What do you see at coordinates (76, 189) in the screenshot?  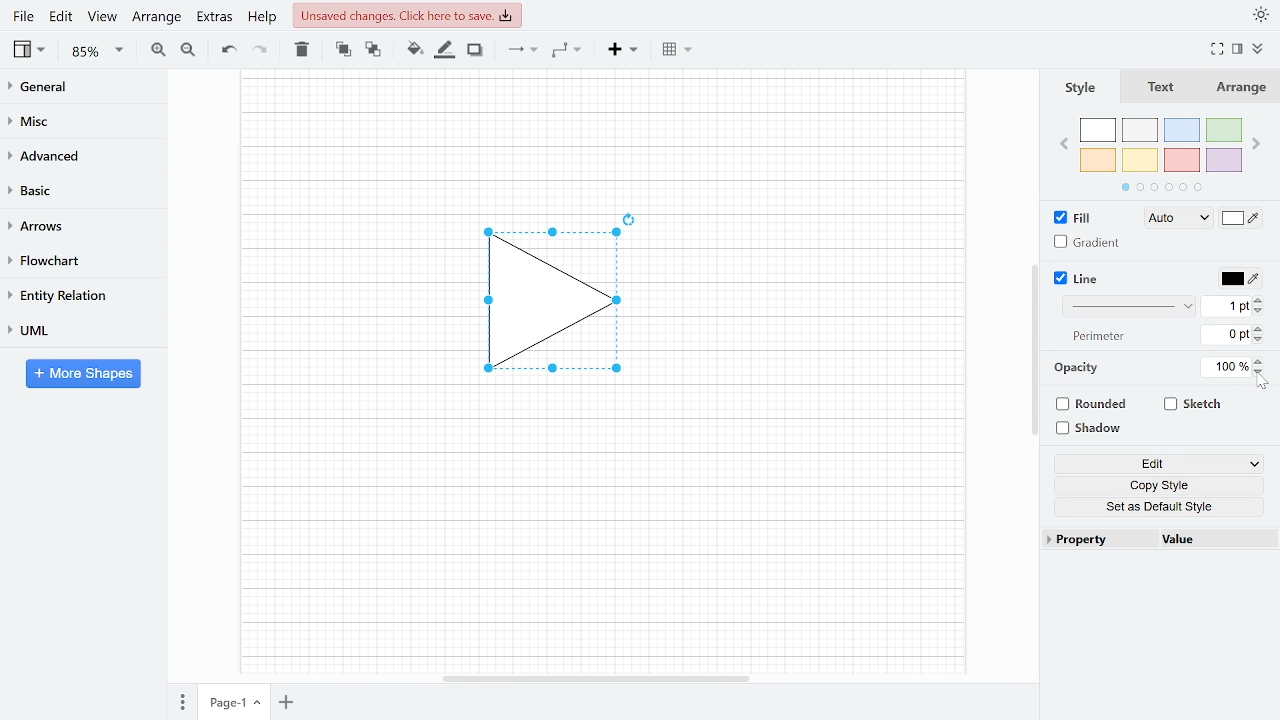 I see `basic` at bounding box center [76, 189].